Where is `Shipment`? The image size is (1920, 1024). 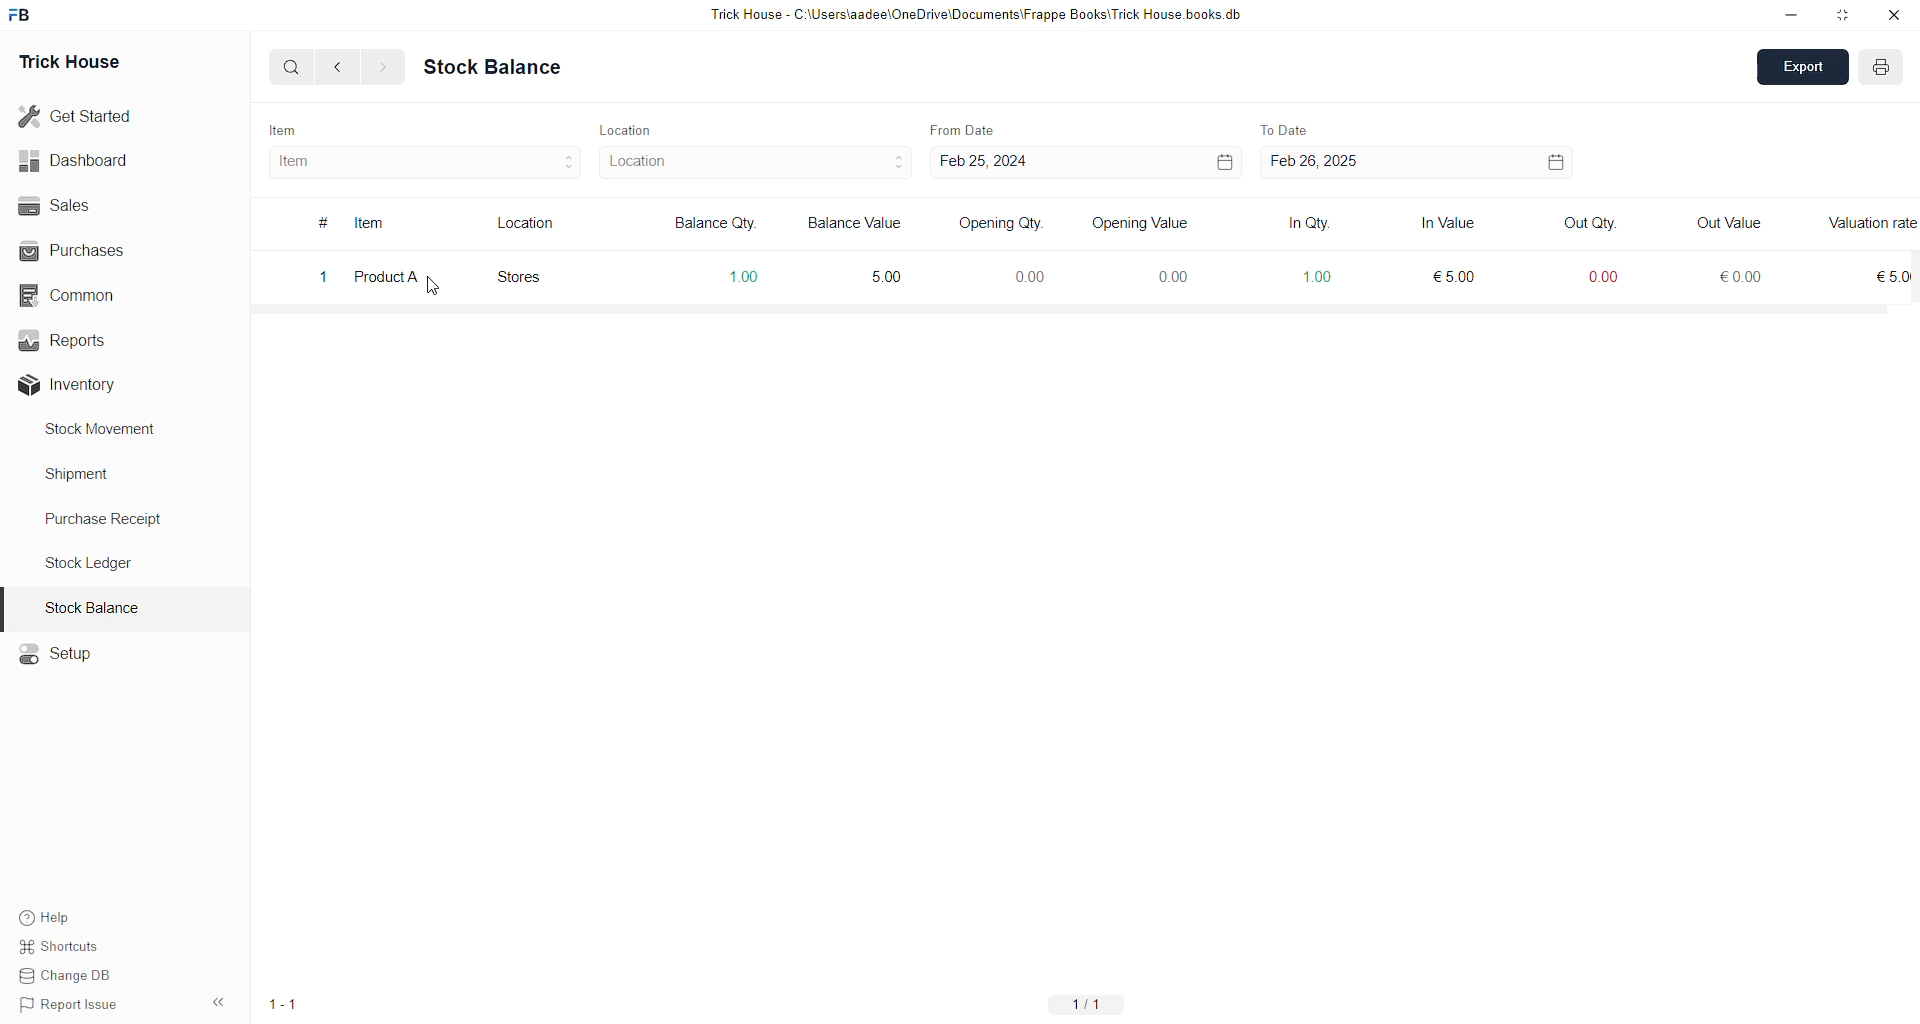
Shipment is located at coordinates (75, 475).